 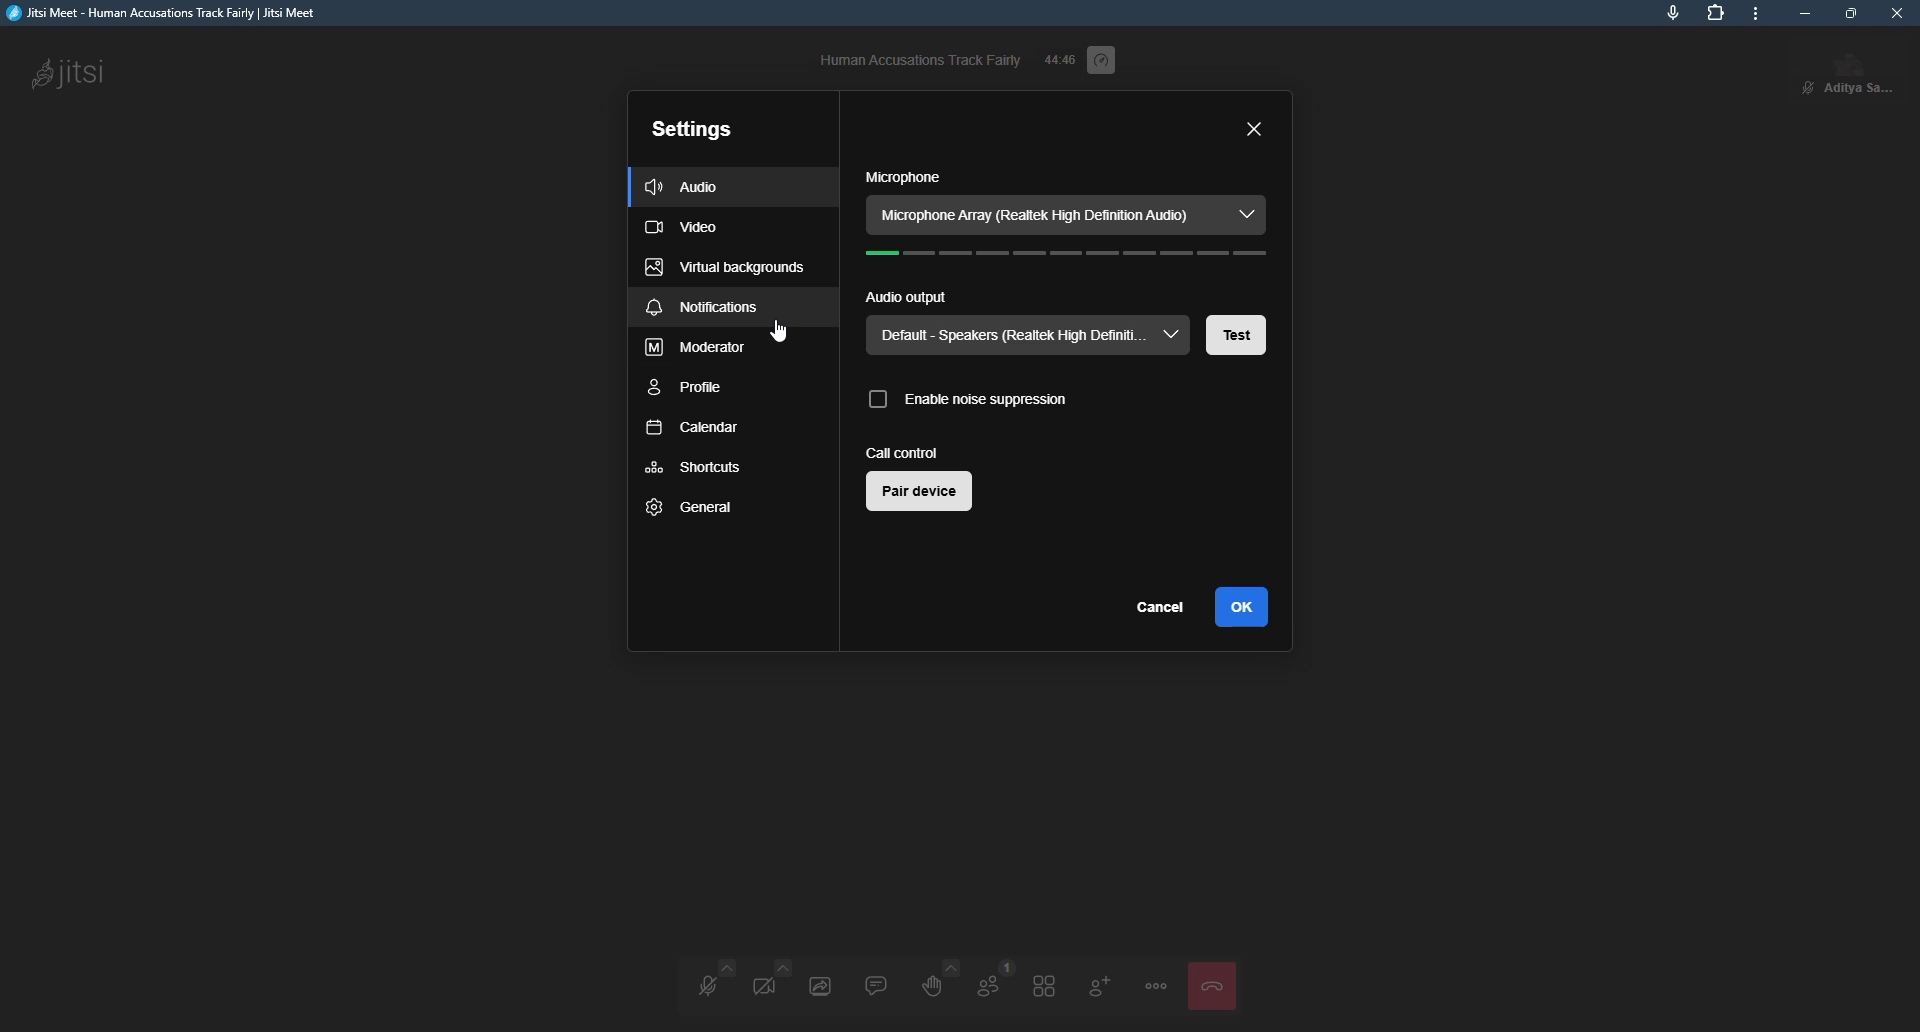 I want to click on general, so click(x=692, y=507).